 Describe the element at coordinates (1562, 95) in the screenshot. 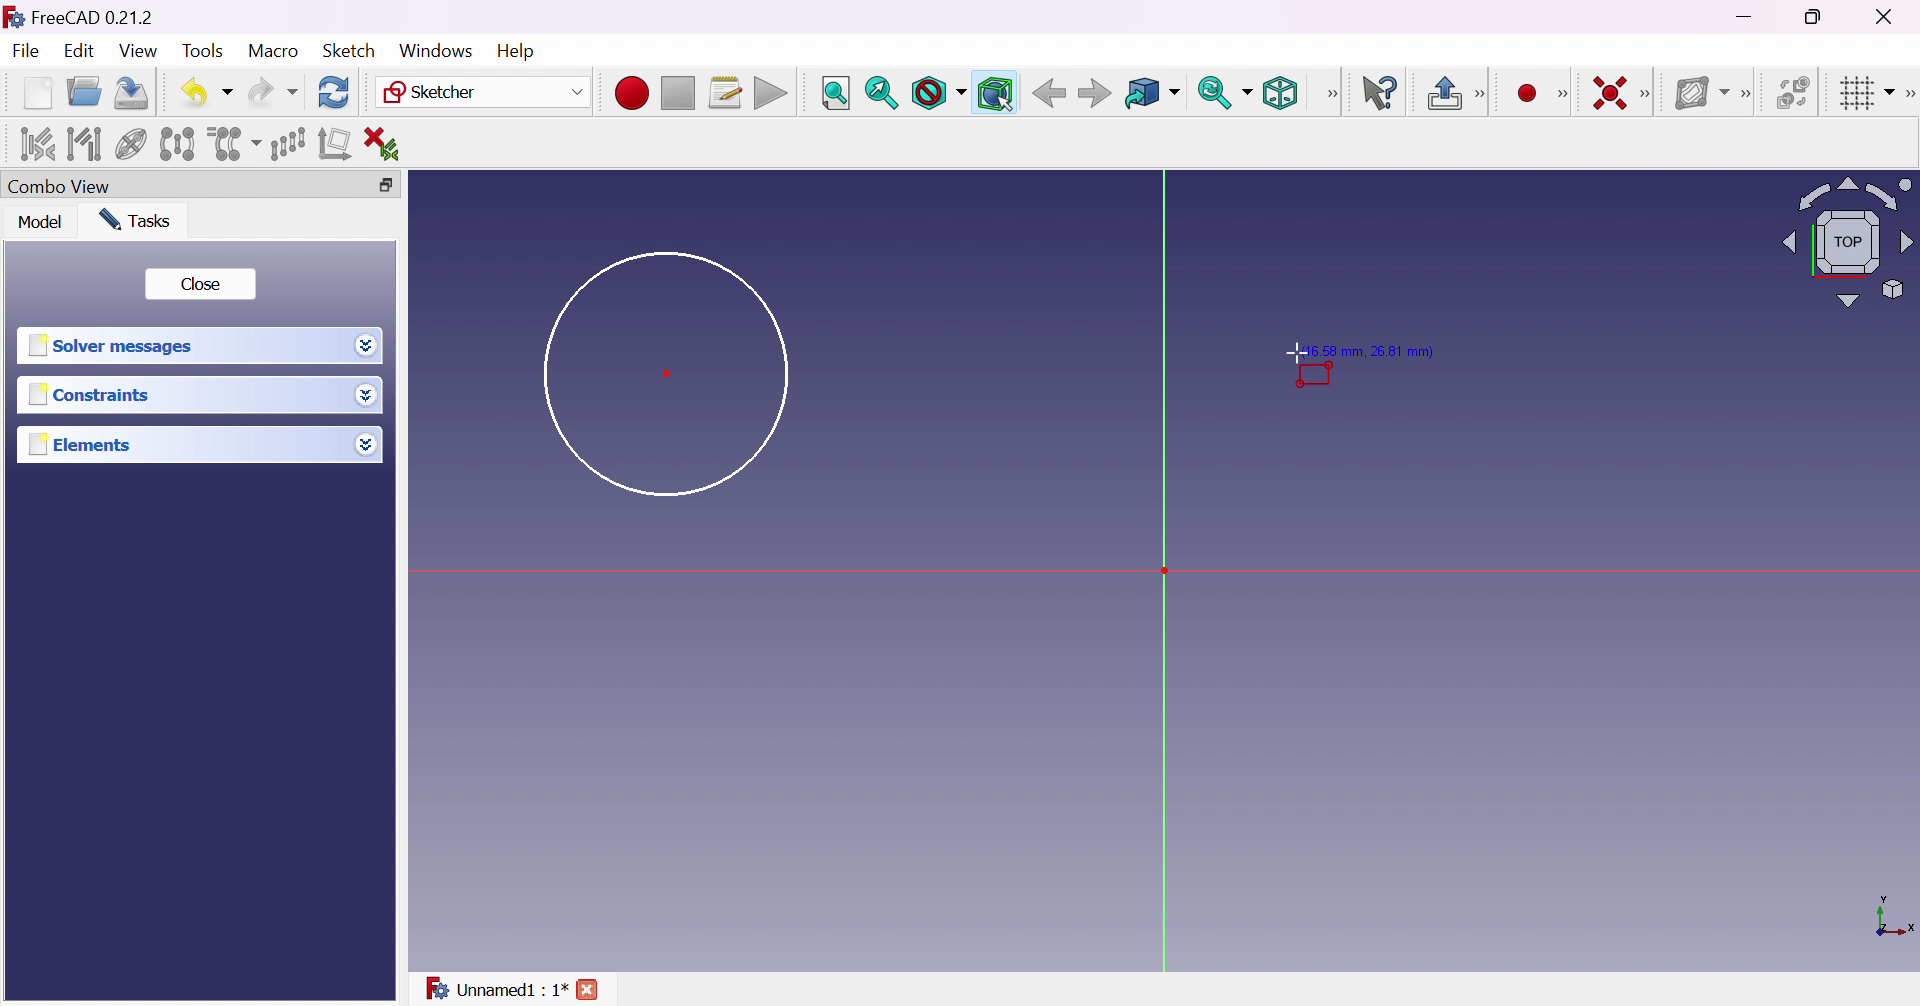

I see `Sketcher geometries` at that location.